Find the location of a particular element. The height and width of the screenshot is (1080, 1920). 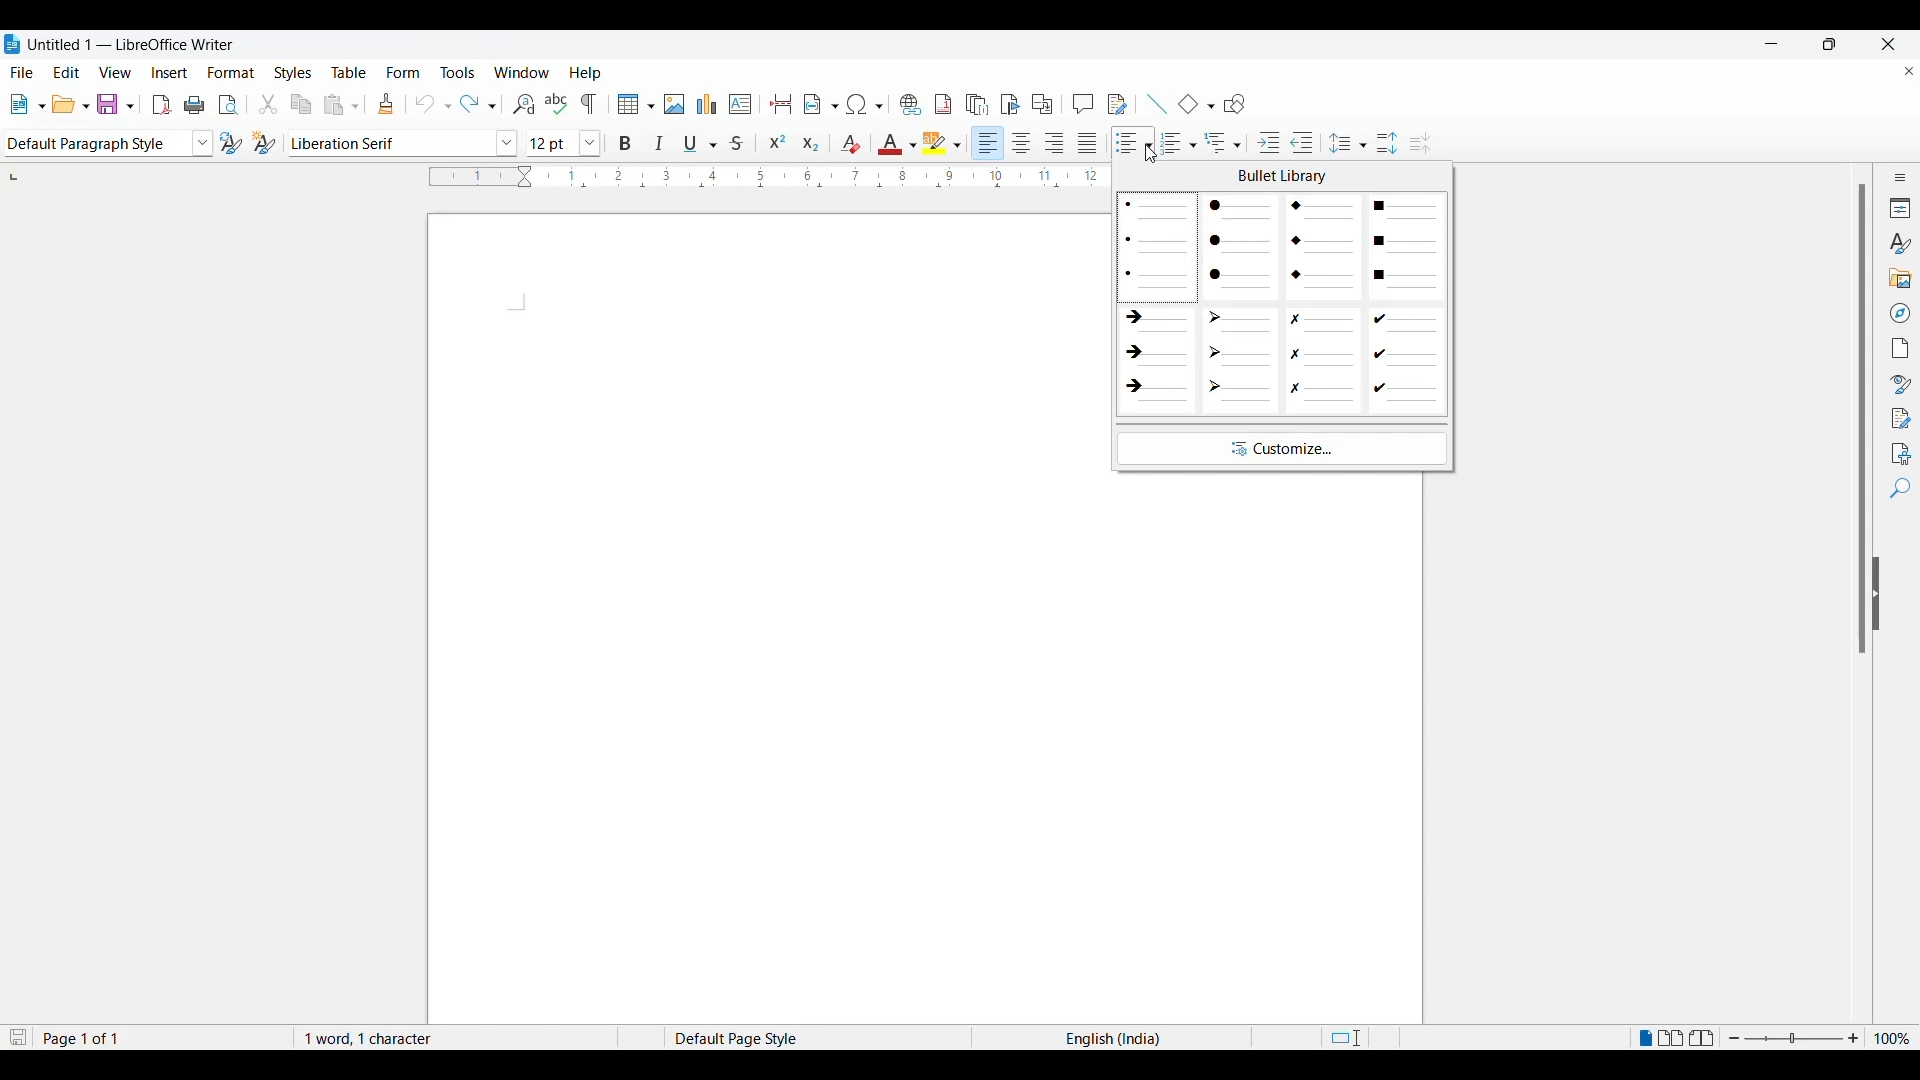

strike though is located at coordinates (743, 142).